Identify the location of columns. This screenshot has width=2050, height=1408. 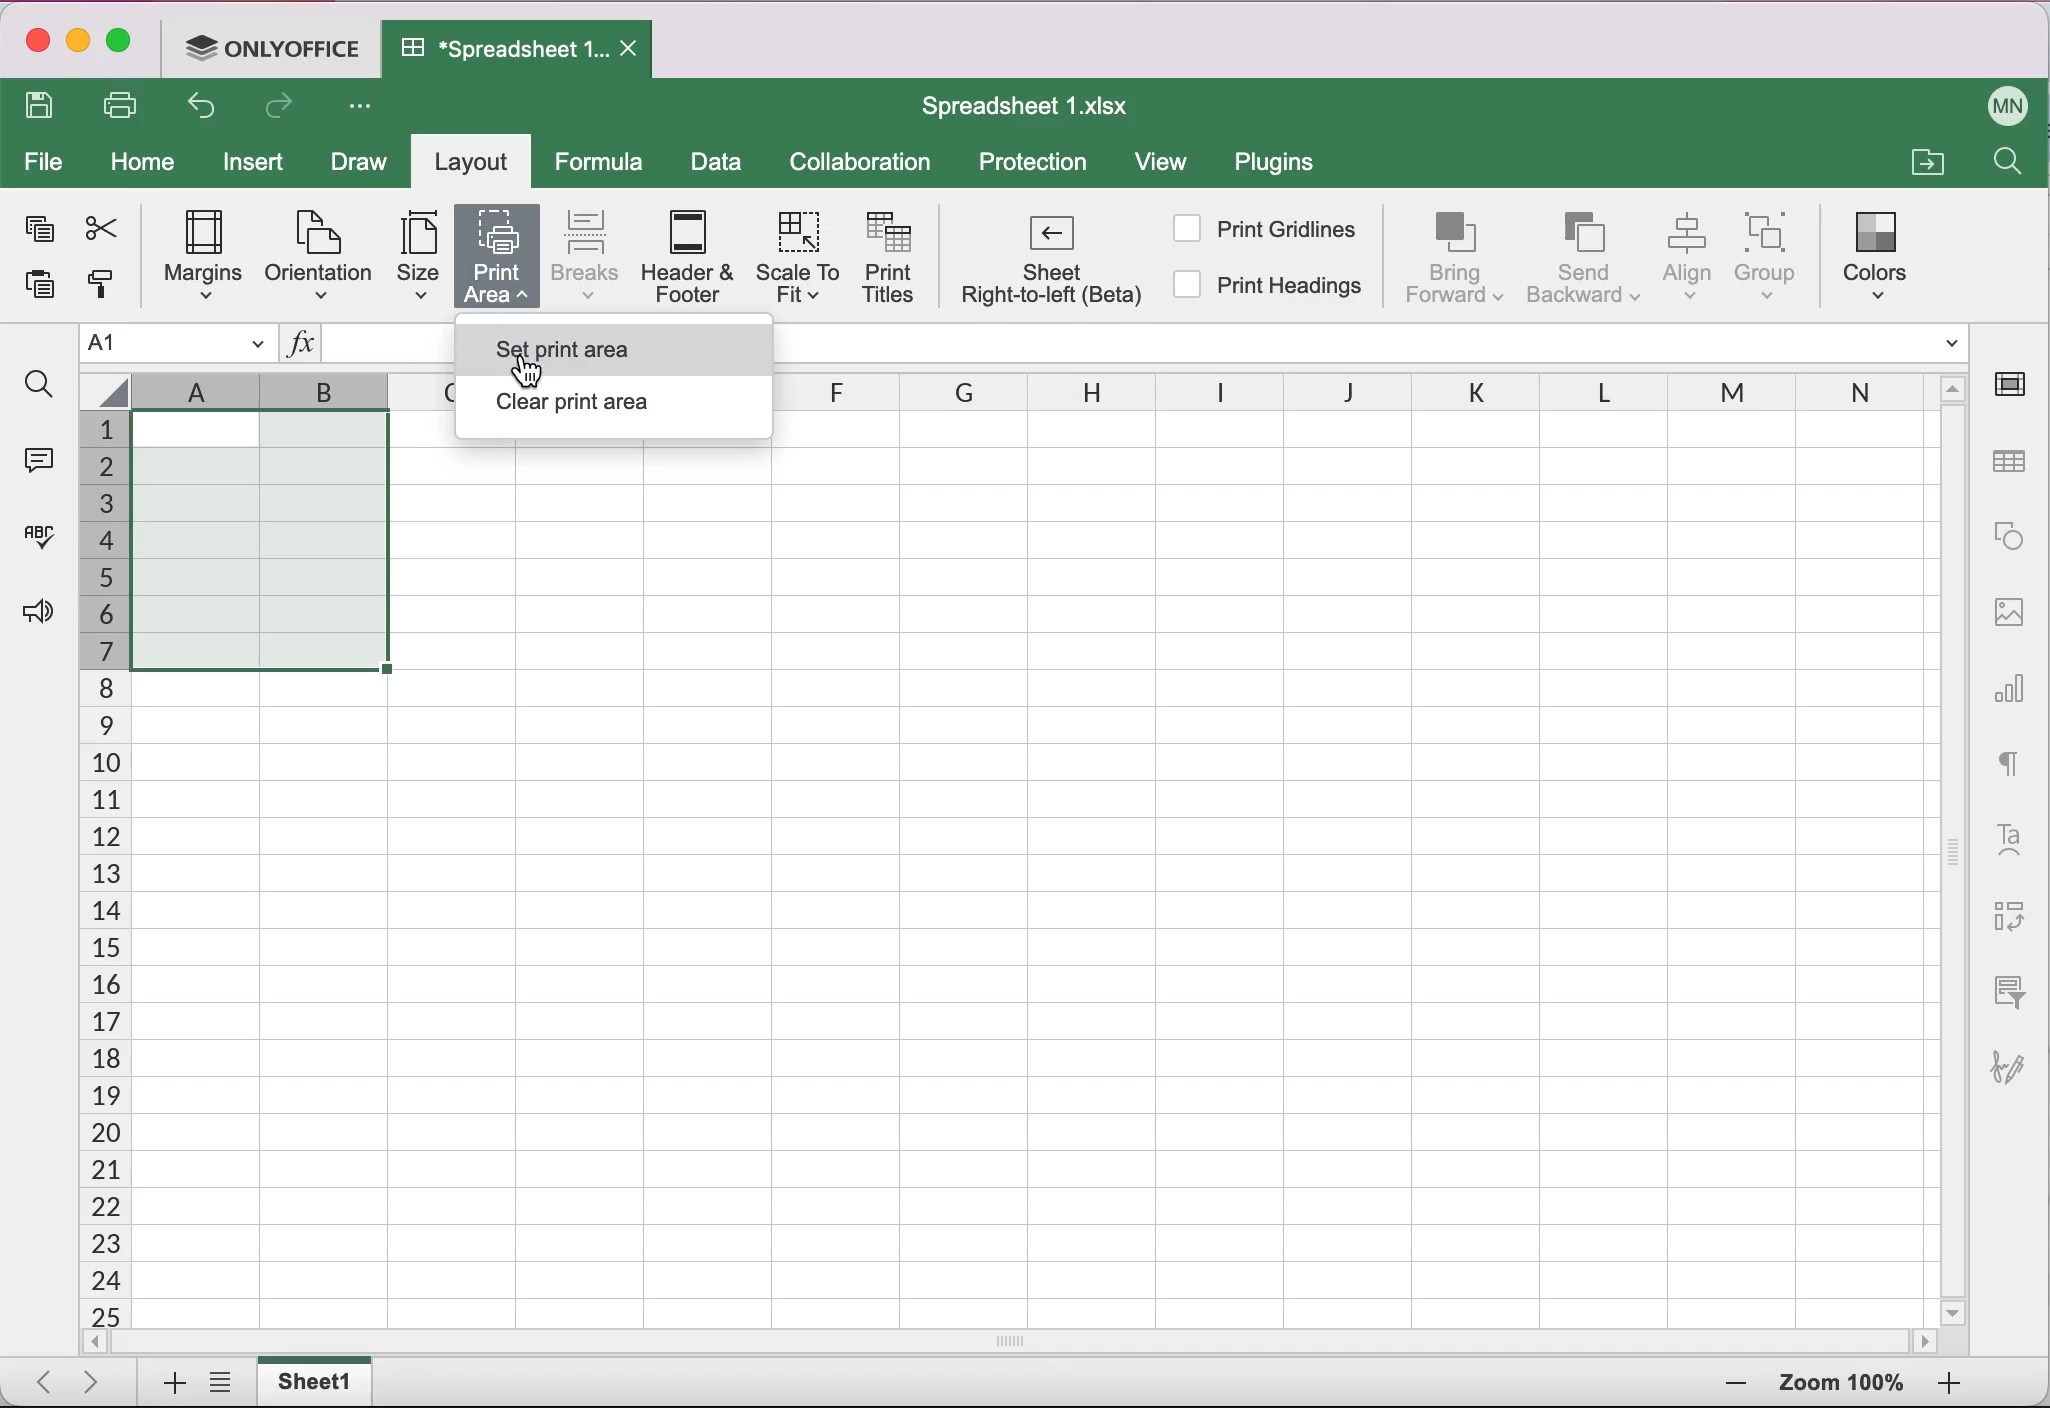
(1368, 395).